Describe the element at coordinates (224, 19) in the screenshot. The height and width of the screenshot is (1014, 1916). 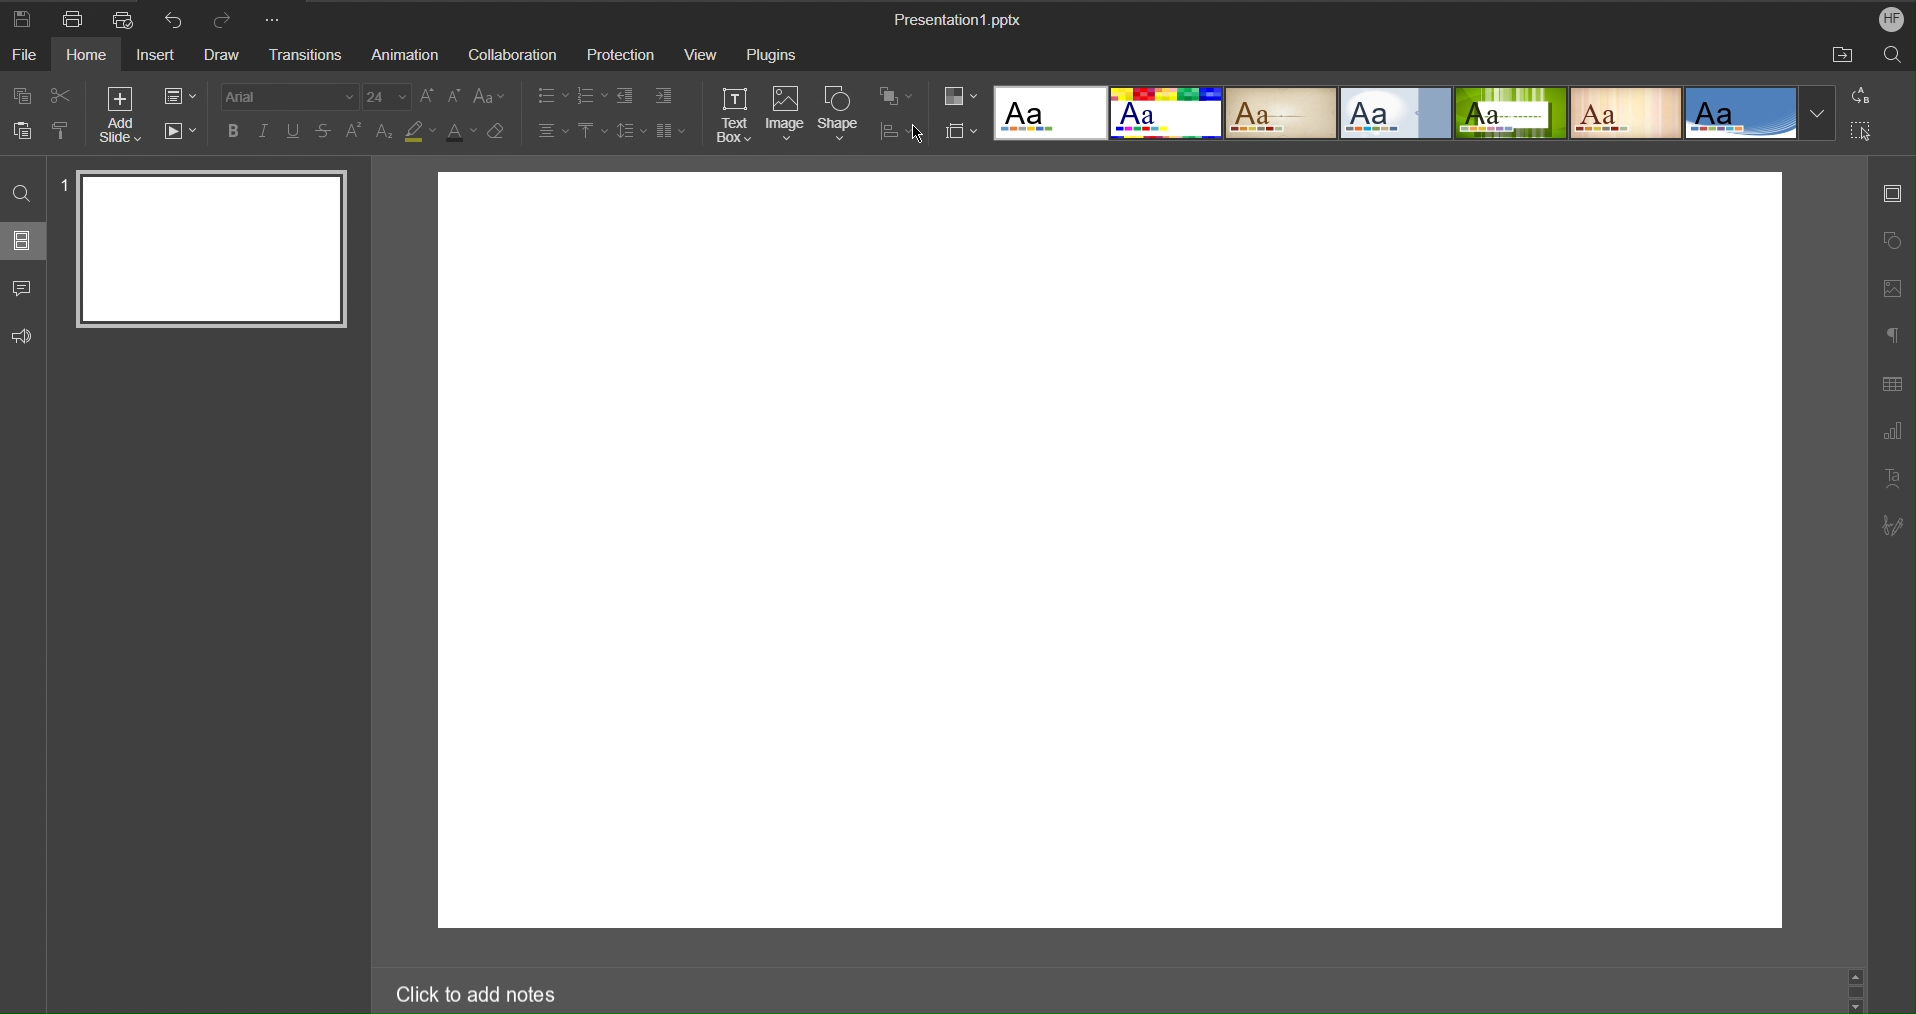
I see `Redo` at that location.